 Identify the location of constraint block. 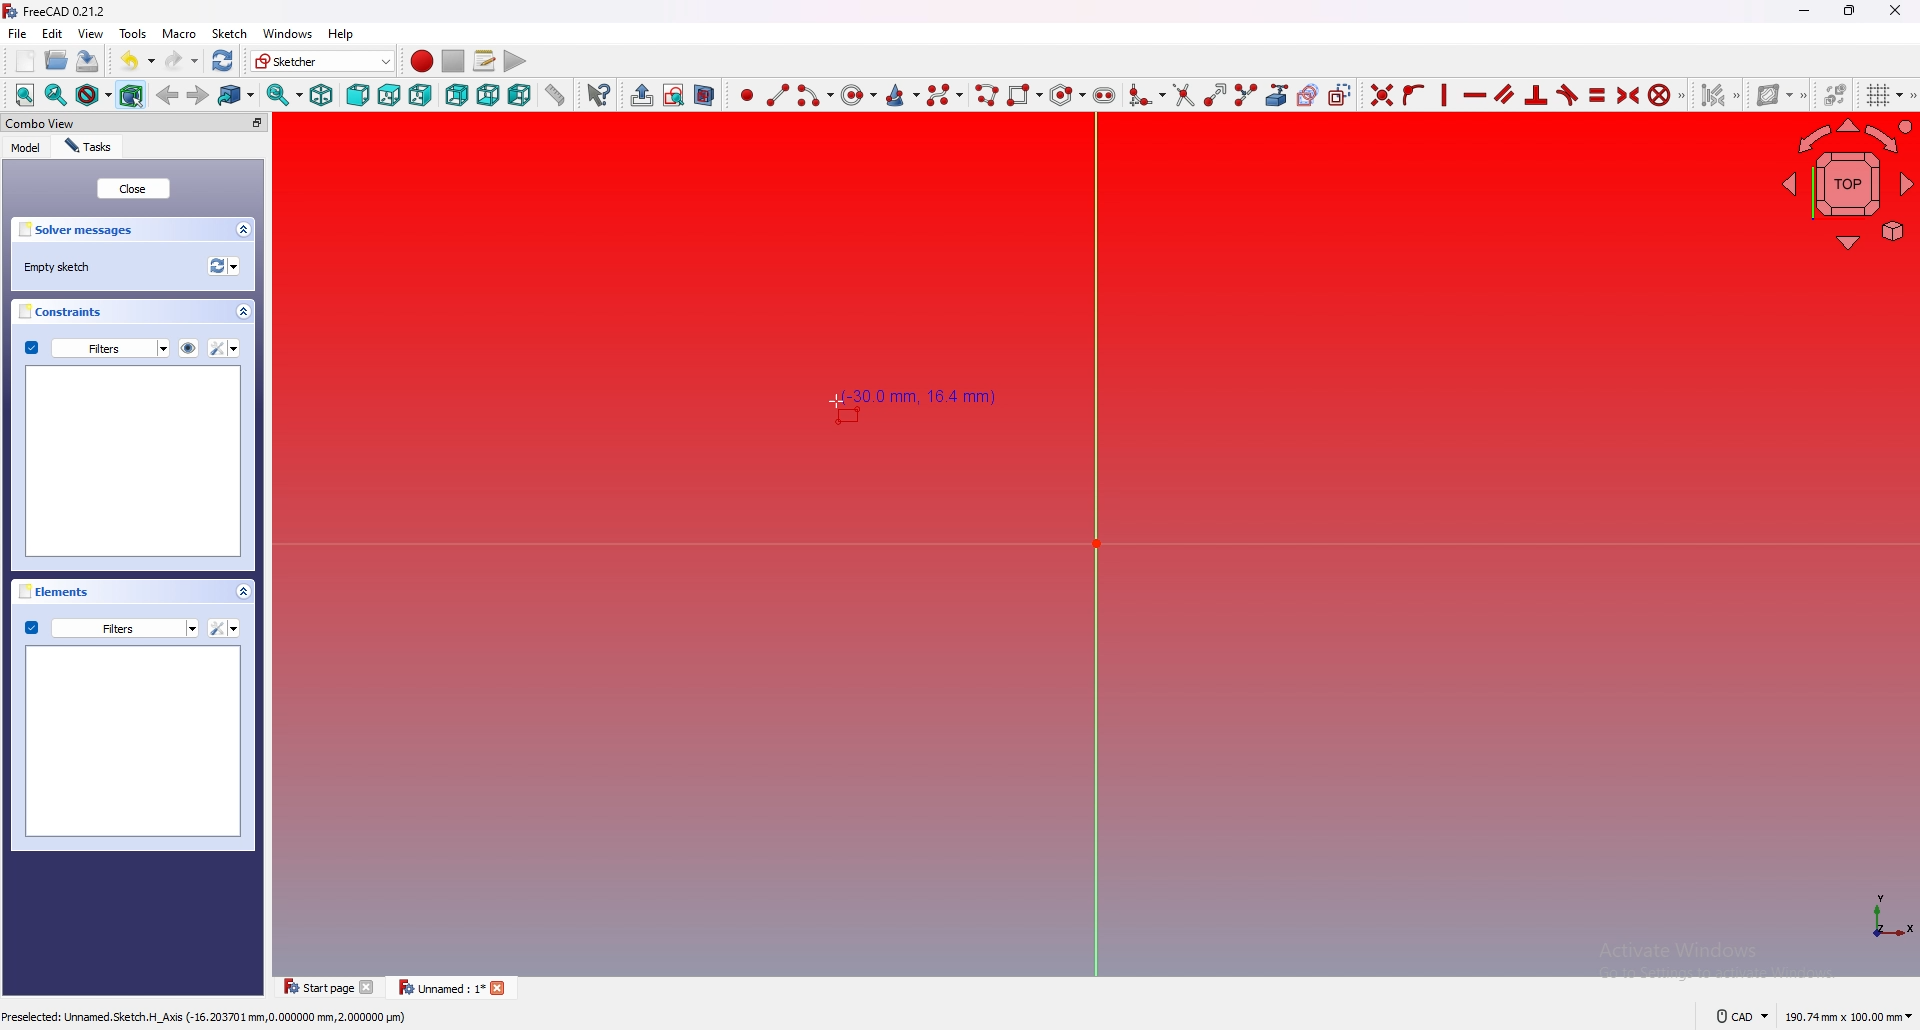
(1660, 94).